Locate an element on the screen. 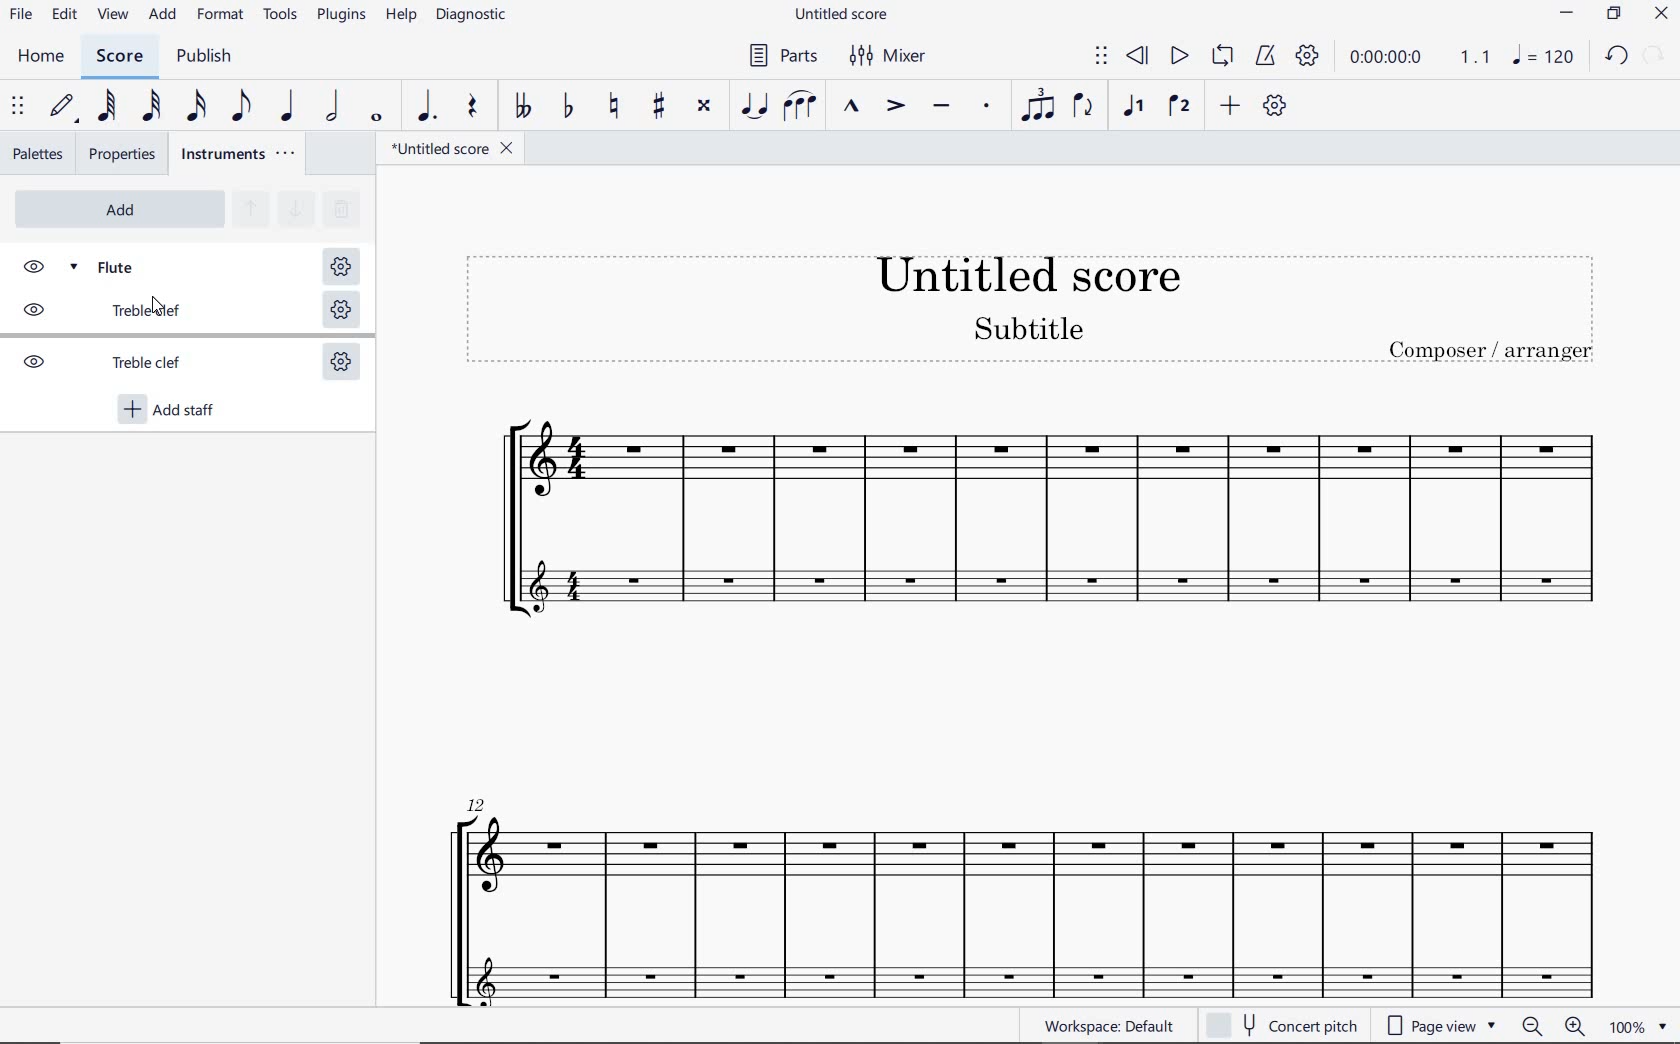 The image size is (1680, 1044). PLAY is located at coordinates (1178, 57).